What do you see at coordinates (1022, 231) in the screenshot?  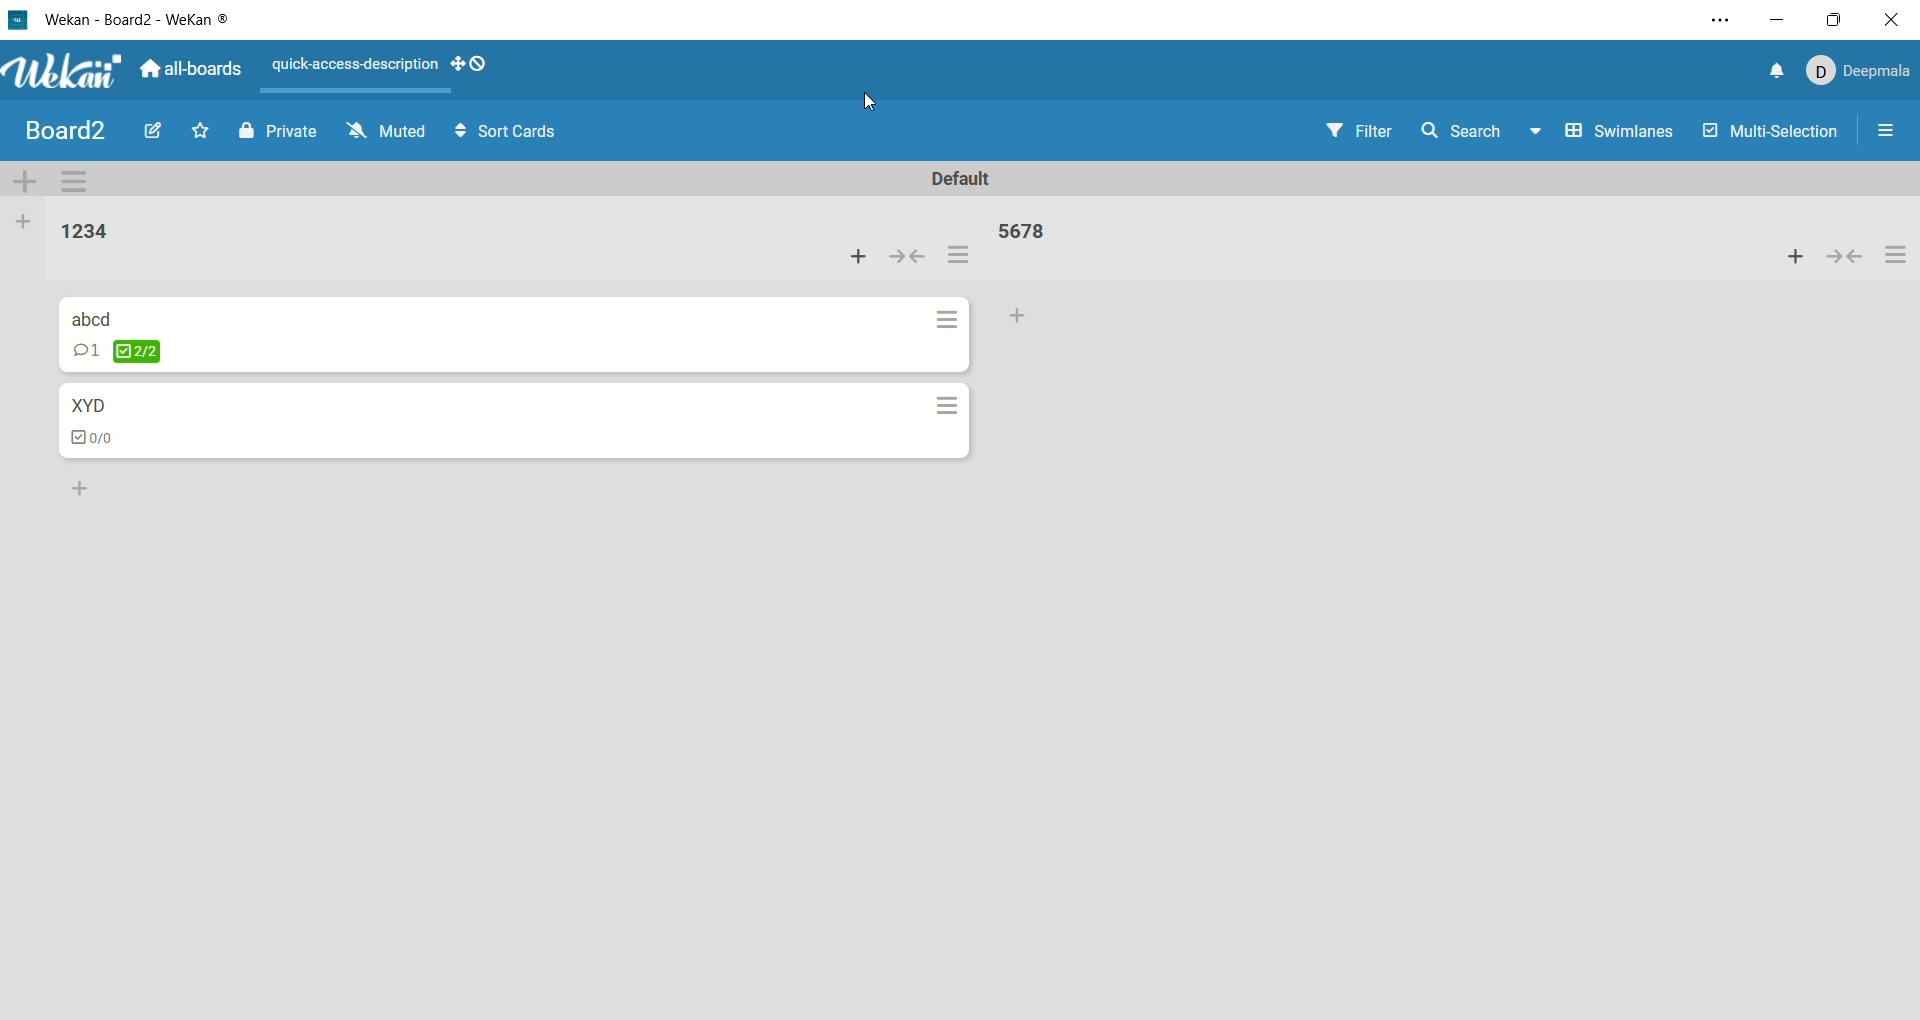 I see `list title` at bounding box center [1022, 231].